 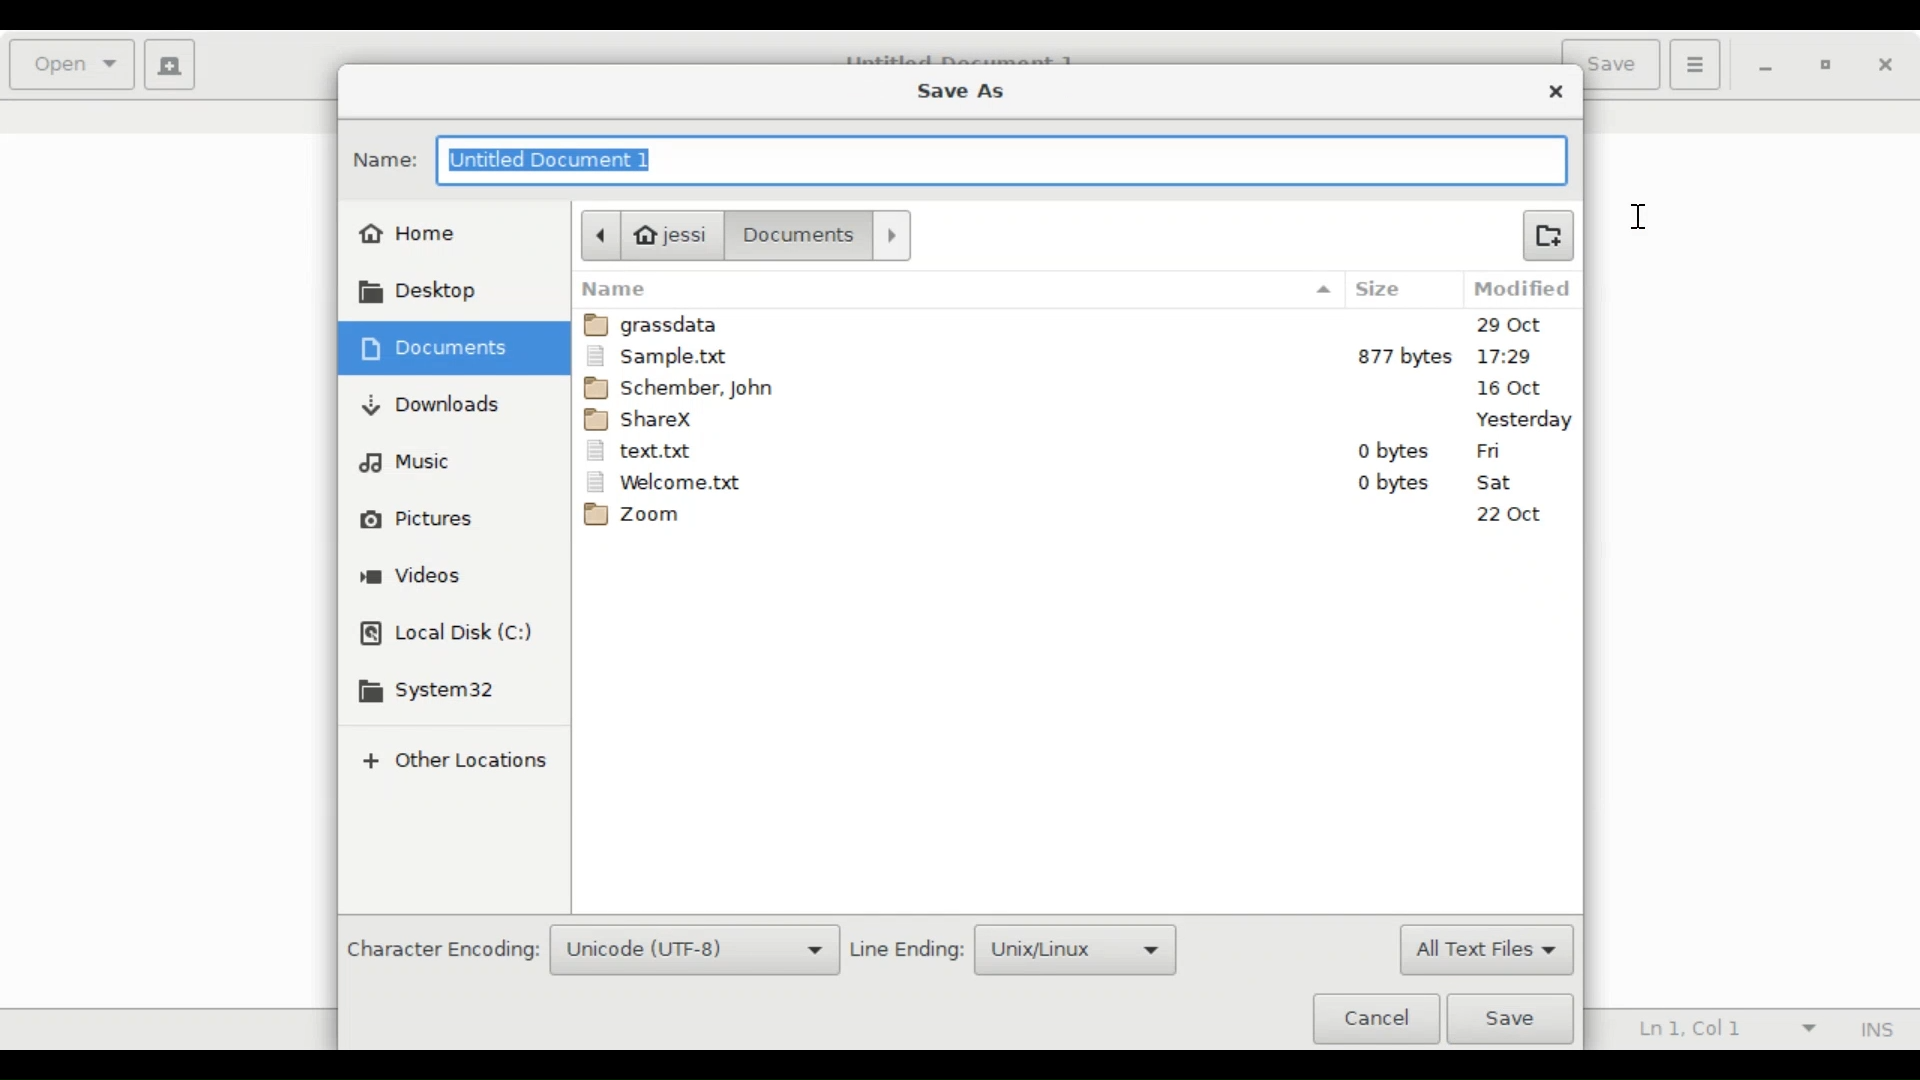 What do you see at coordinates (449, 635) in the screenshot?
I see `Local Disk (C)` at bounding box center [449, 635].